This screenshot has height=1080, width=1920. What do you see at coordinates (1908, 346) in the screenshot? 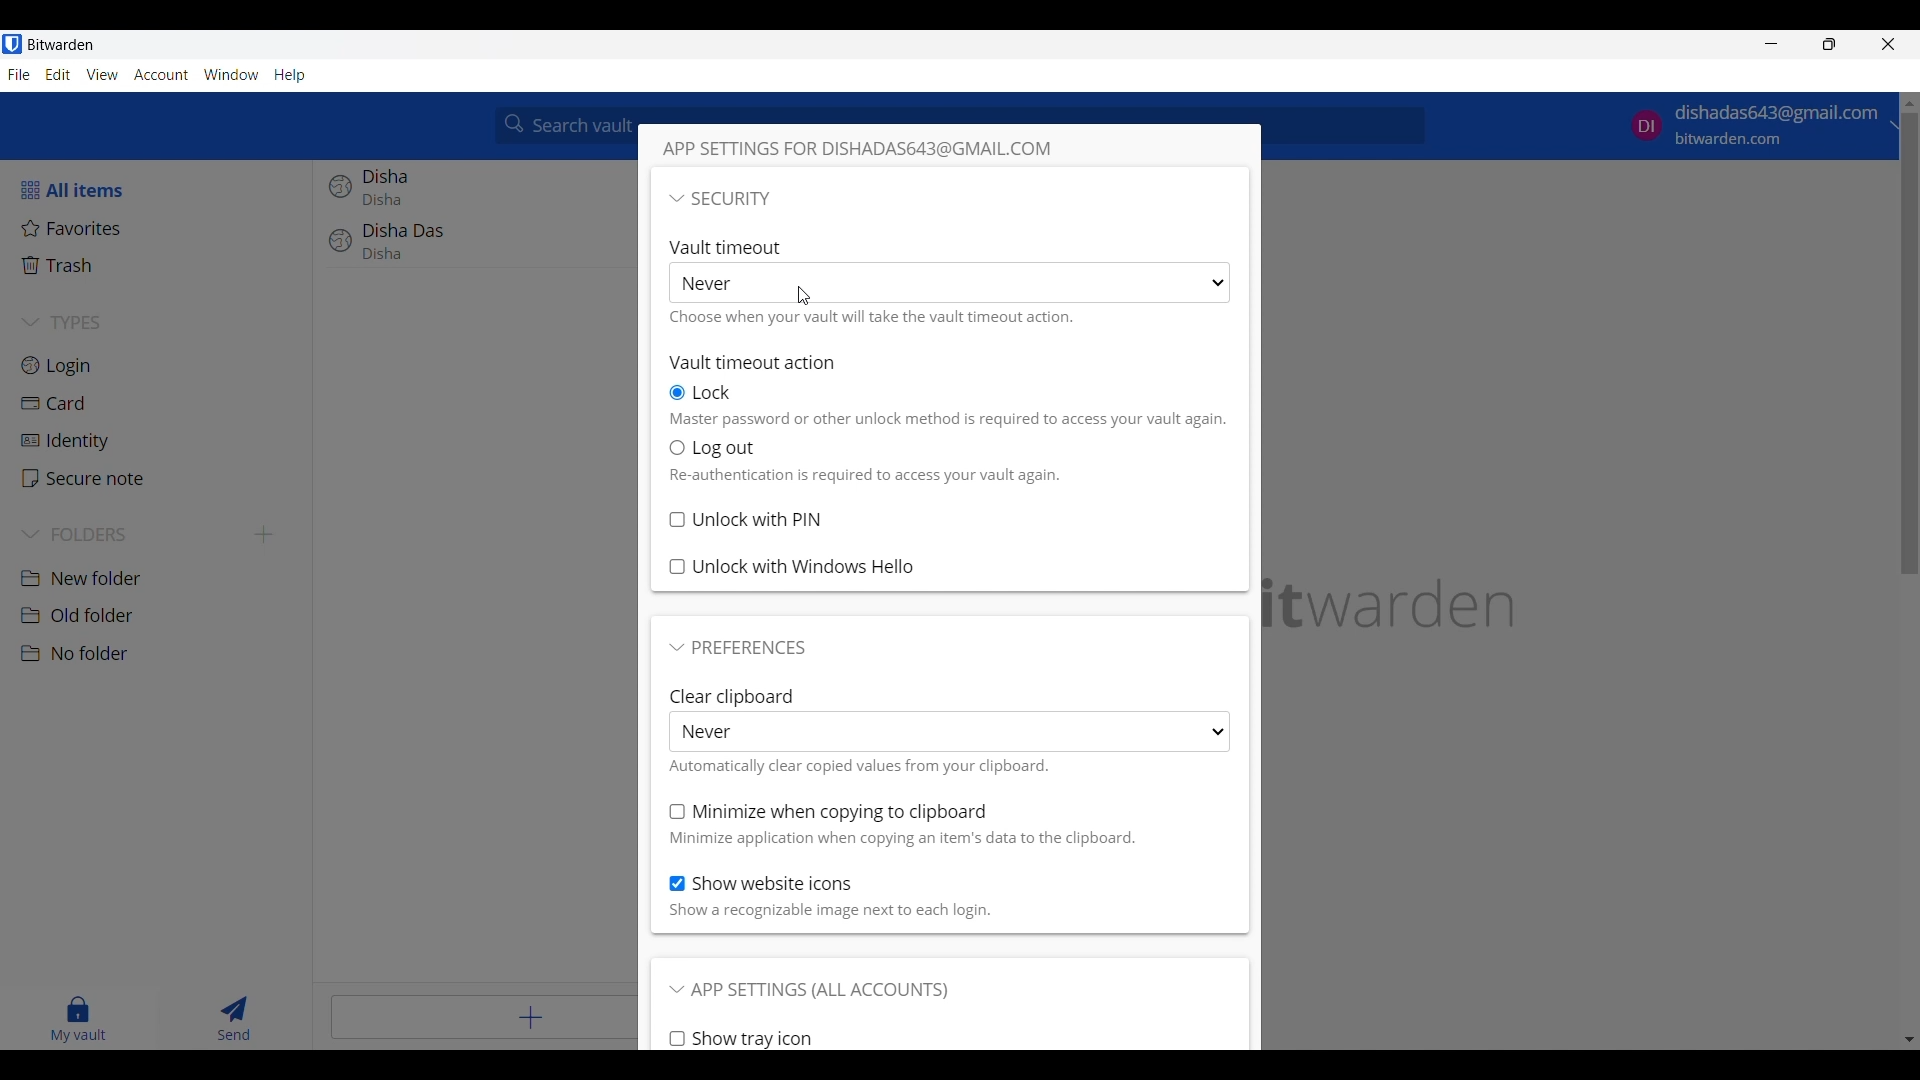
I see `scrollbar` at bounding box center [1908, 346].